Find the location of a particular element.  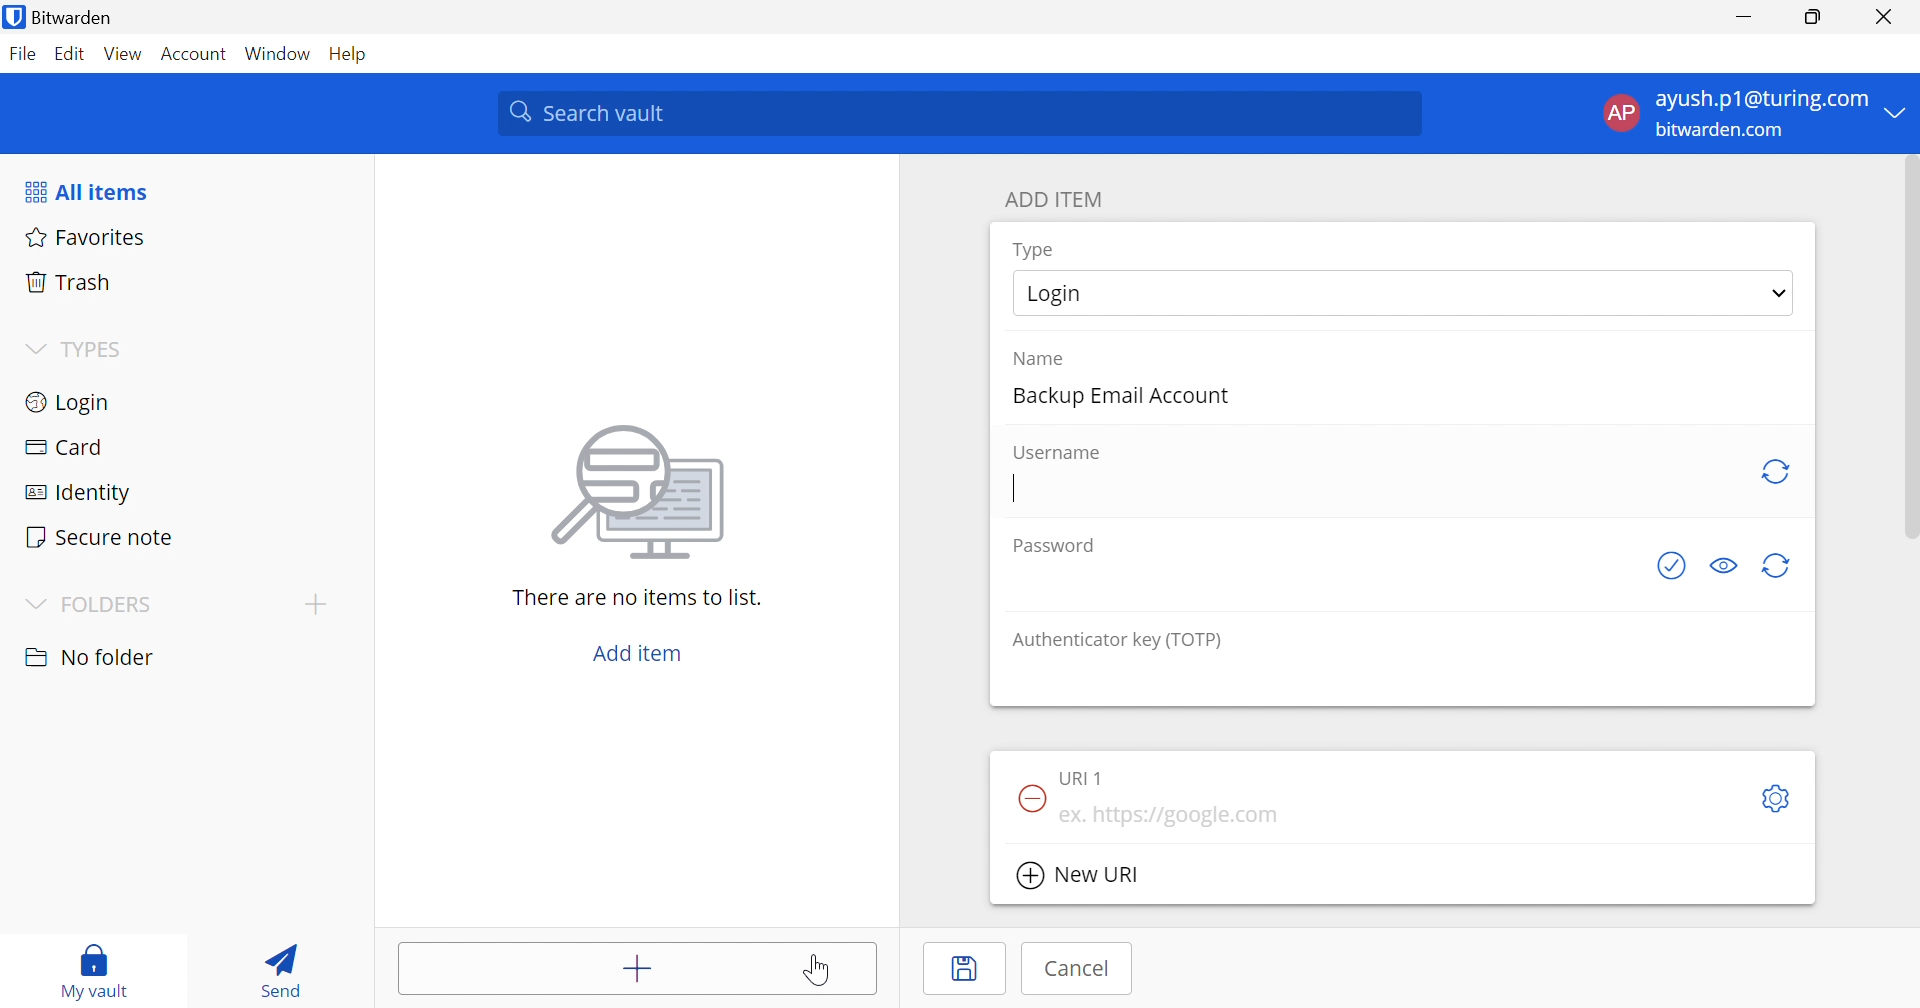

Cancel is located at coordinates (1078, 969).